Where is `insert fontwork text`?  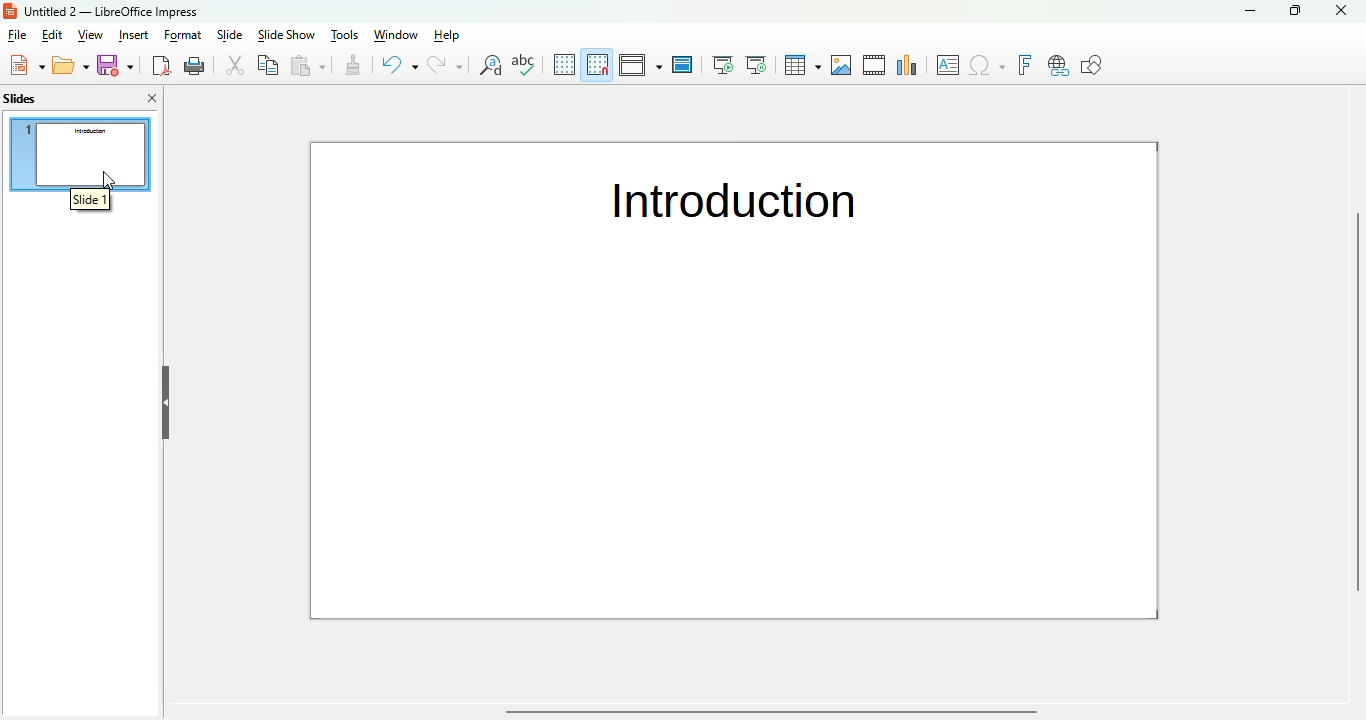
insert fontwork text is located at coordinates (1024, 65).